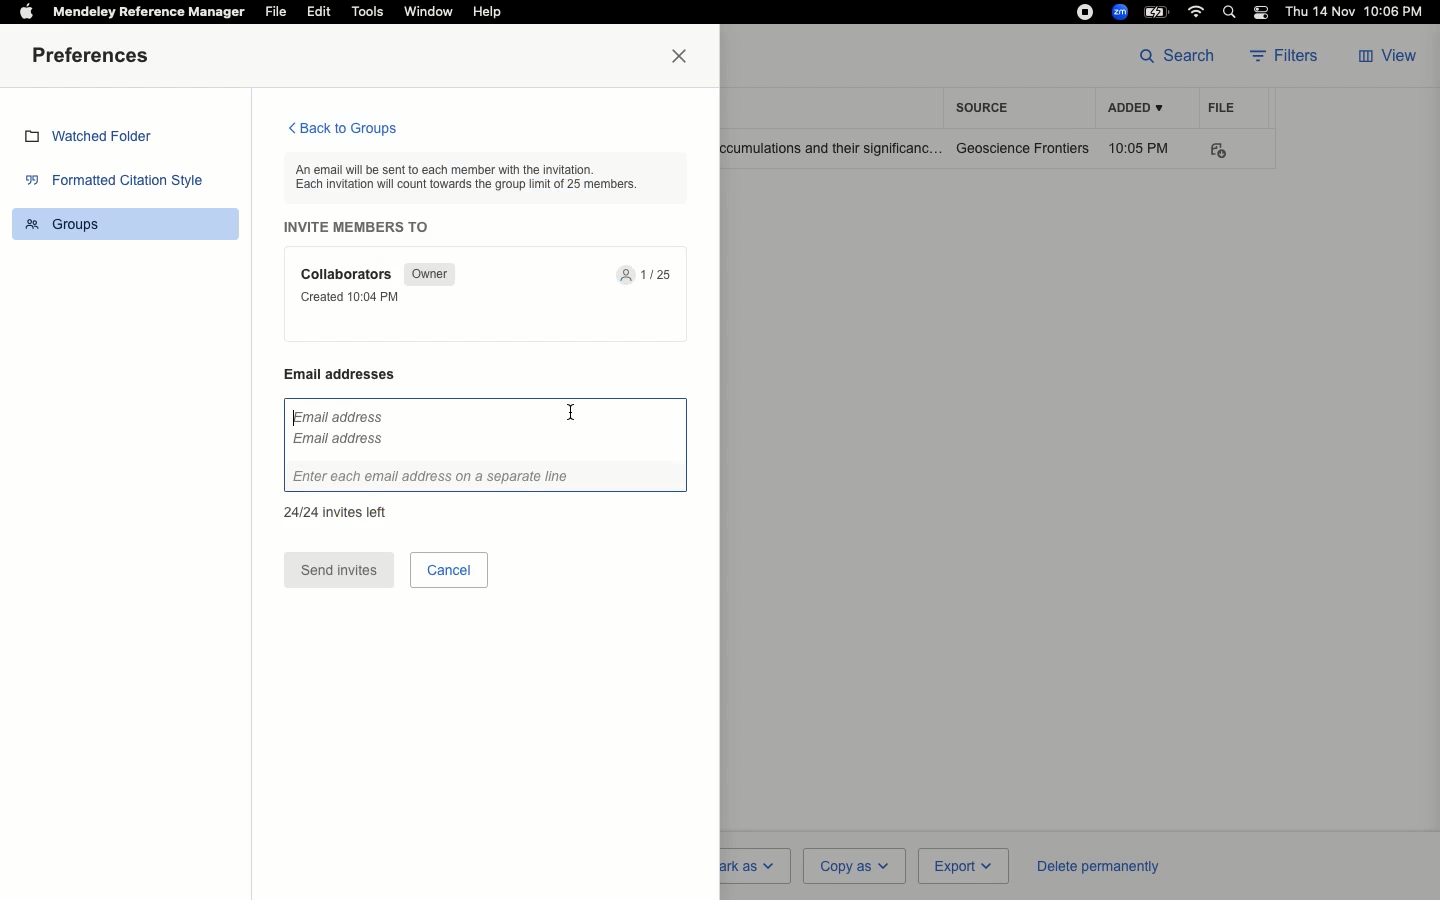 Image resolution: width=1440 pixels, height=900 pixels. Describe the element at coordinates (339, 571) in the screenshot. I see `Send invites` at that location.